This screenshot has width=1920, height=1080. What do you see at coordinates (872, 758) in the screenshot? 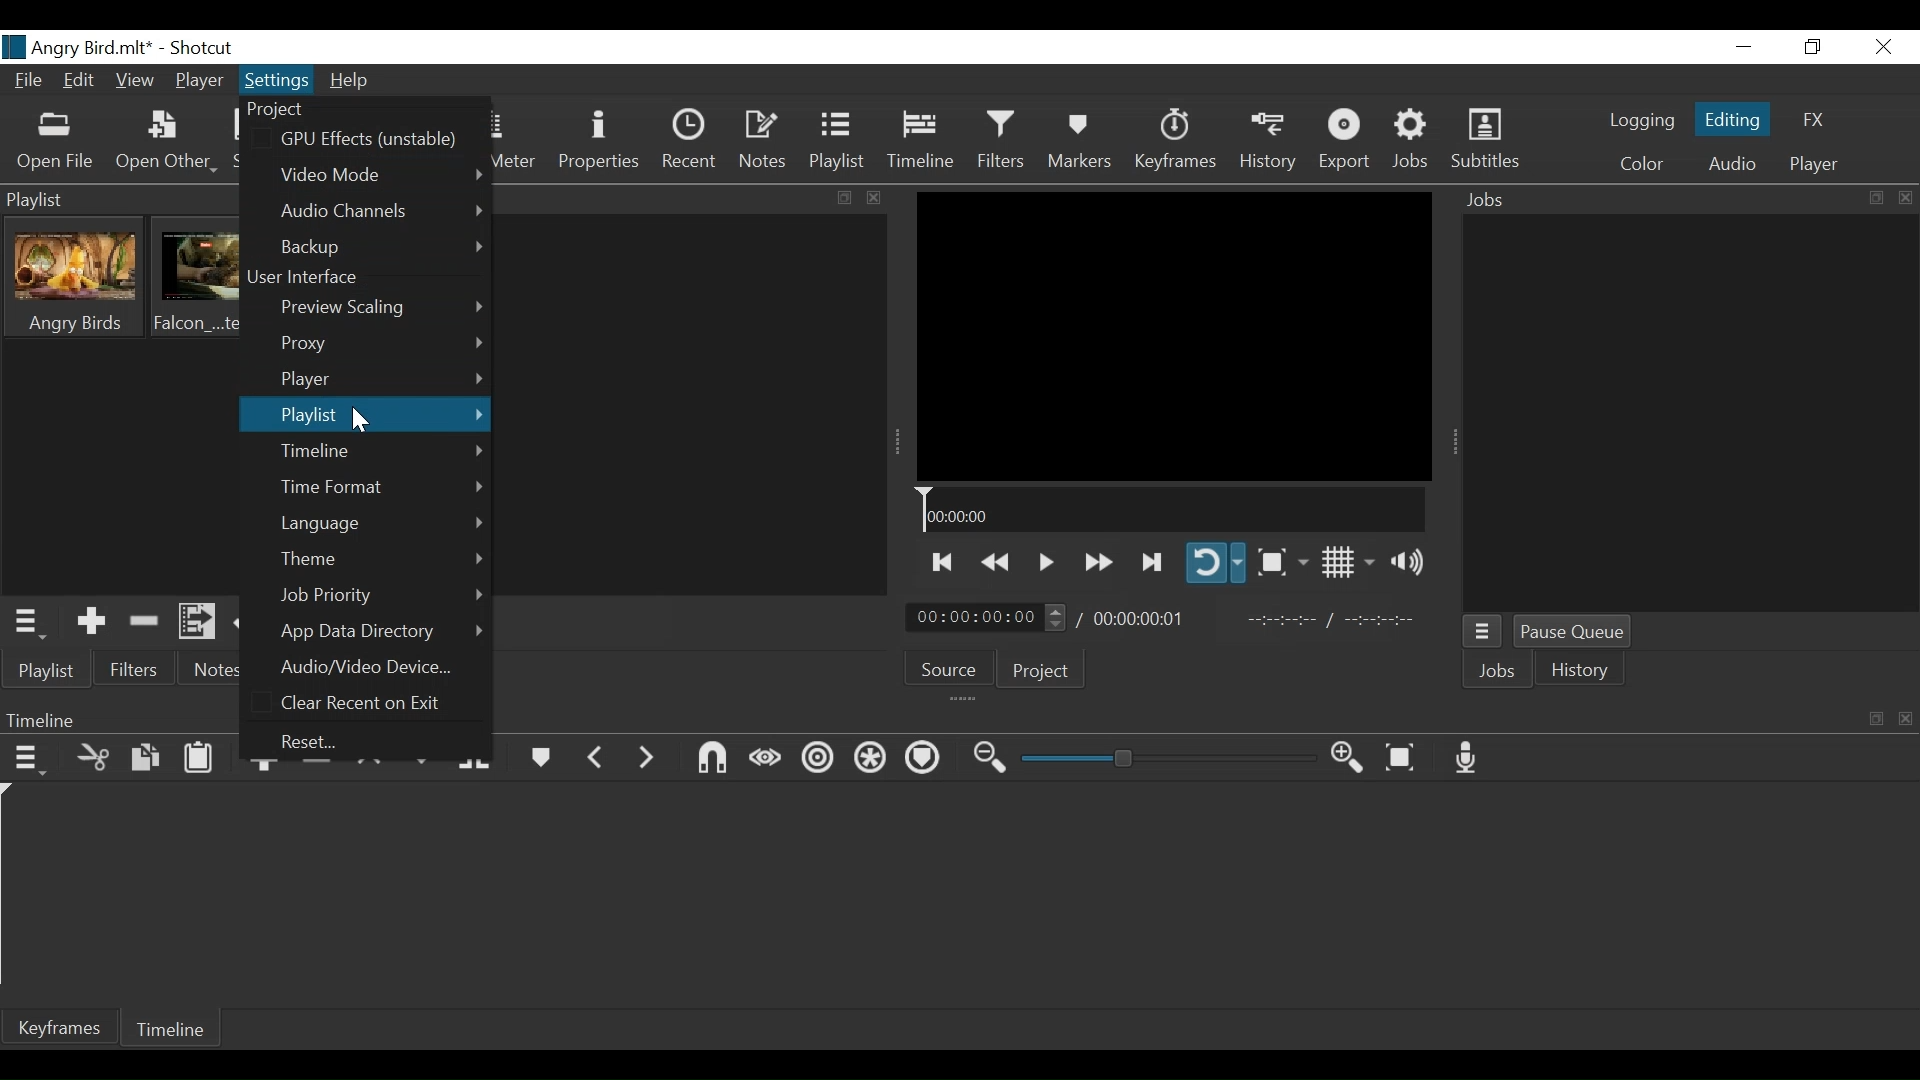
I see `Ripple all tracks` at bounding box center [872, 758].